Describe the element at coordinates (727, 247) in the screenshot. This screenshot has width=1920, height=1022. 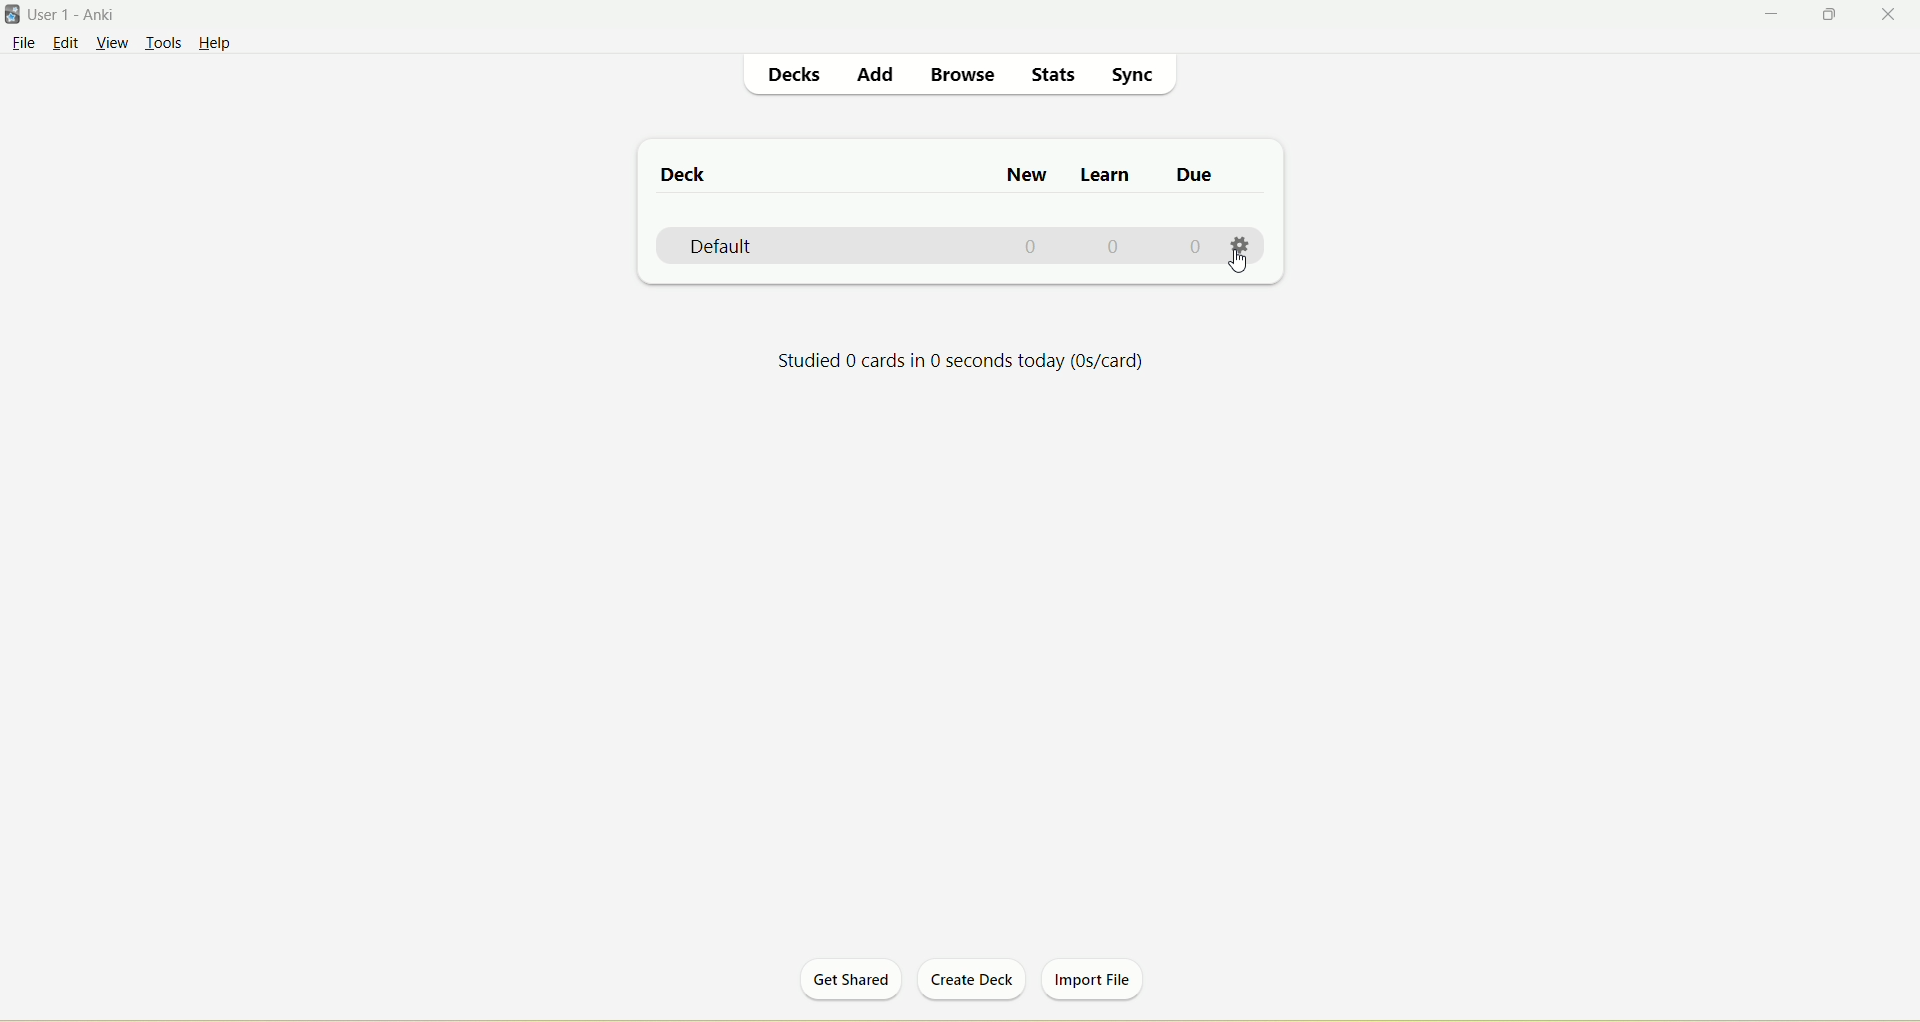
I see `default` at that location.